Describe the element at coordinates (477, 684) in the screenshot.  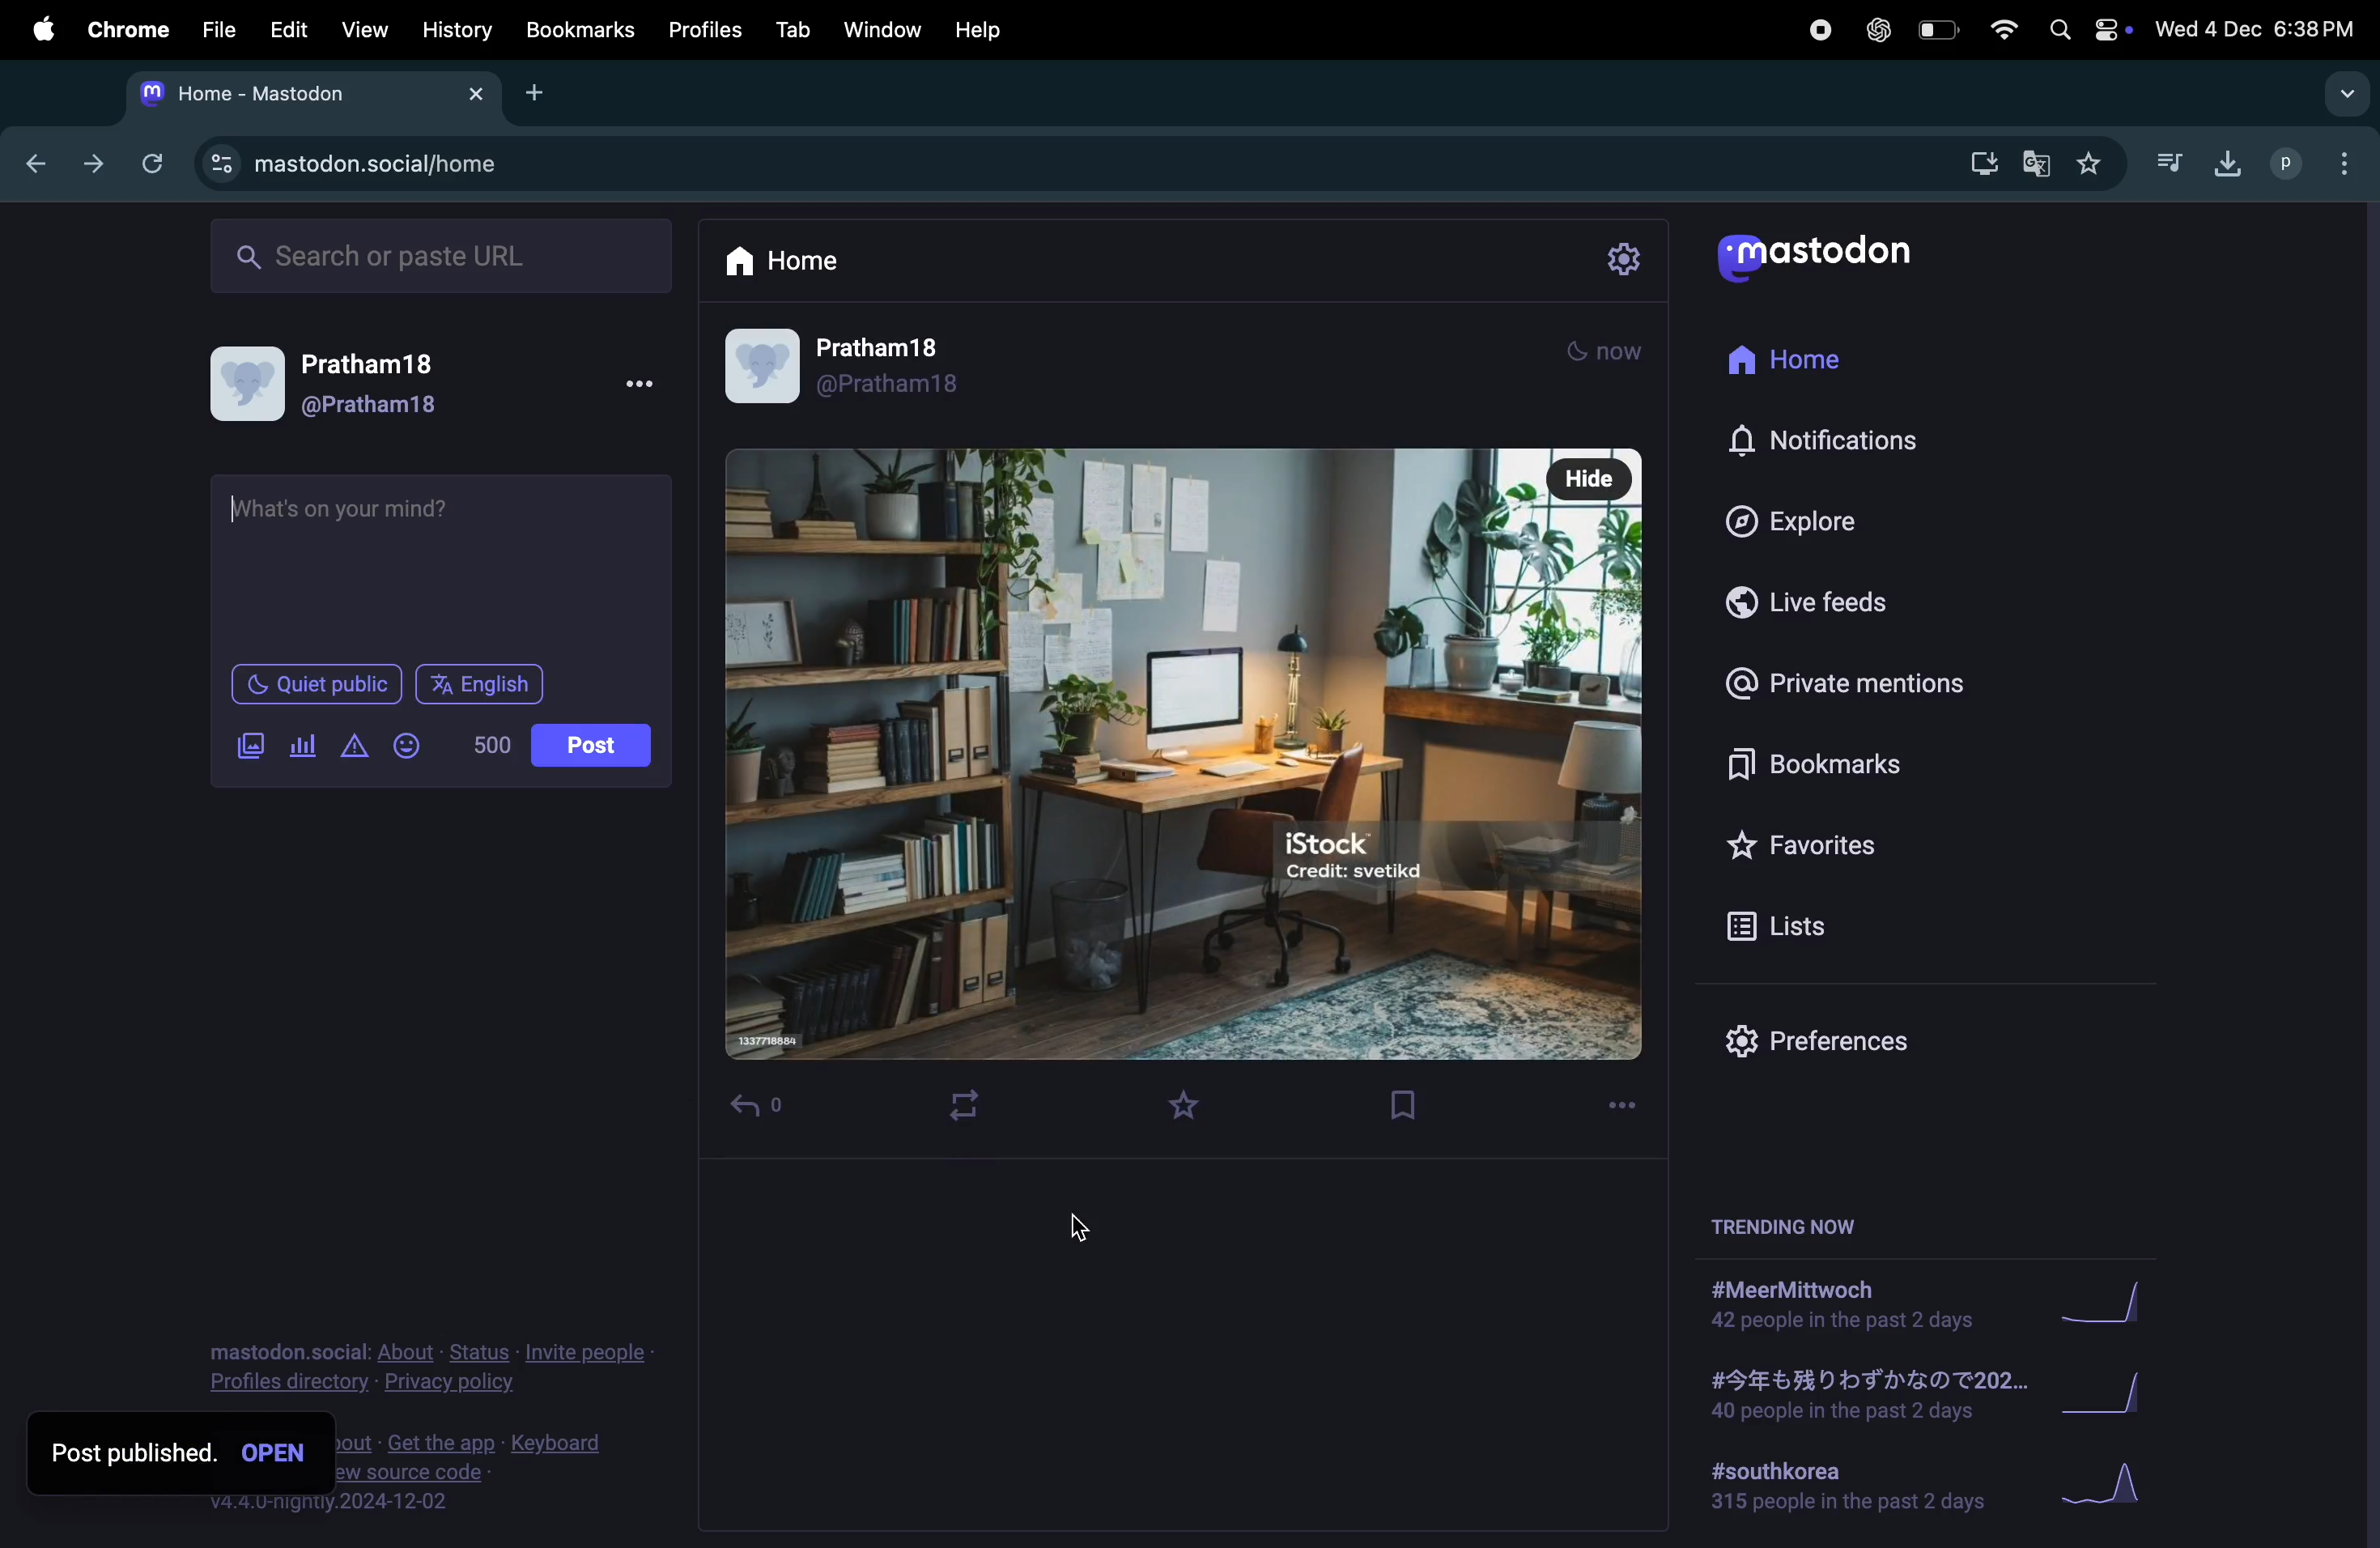
I see `English` at that location.